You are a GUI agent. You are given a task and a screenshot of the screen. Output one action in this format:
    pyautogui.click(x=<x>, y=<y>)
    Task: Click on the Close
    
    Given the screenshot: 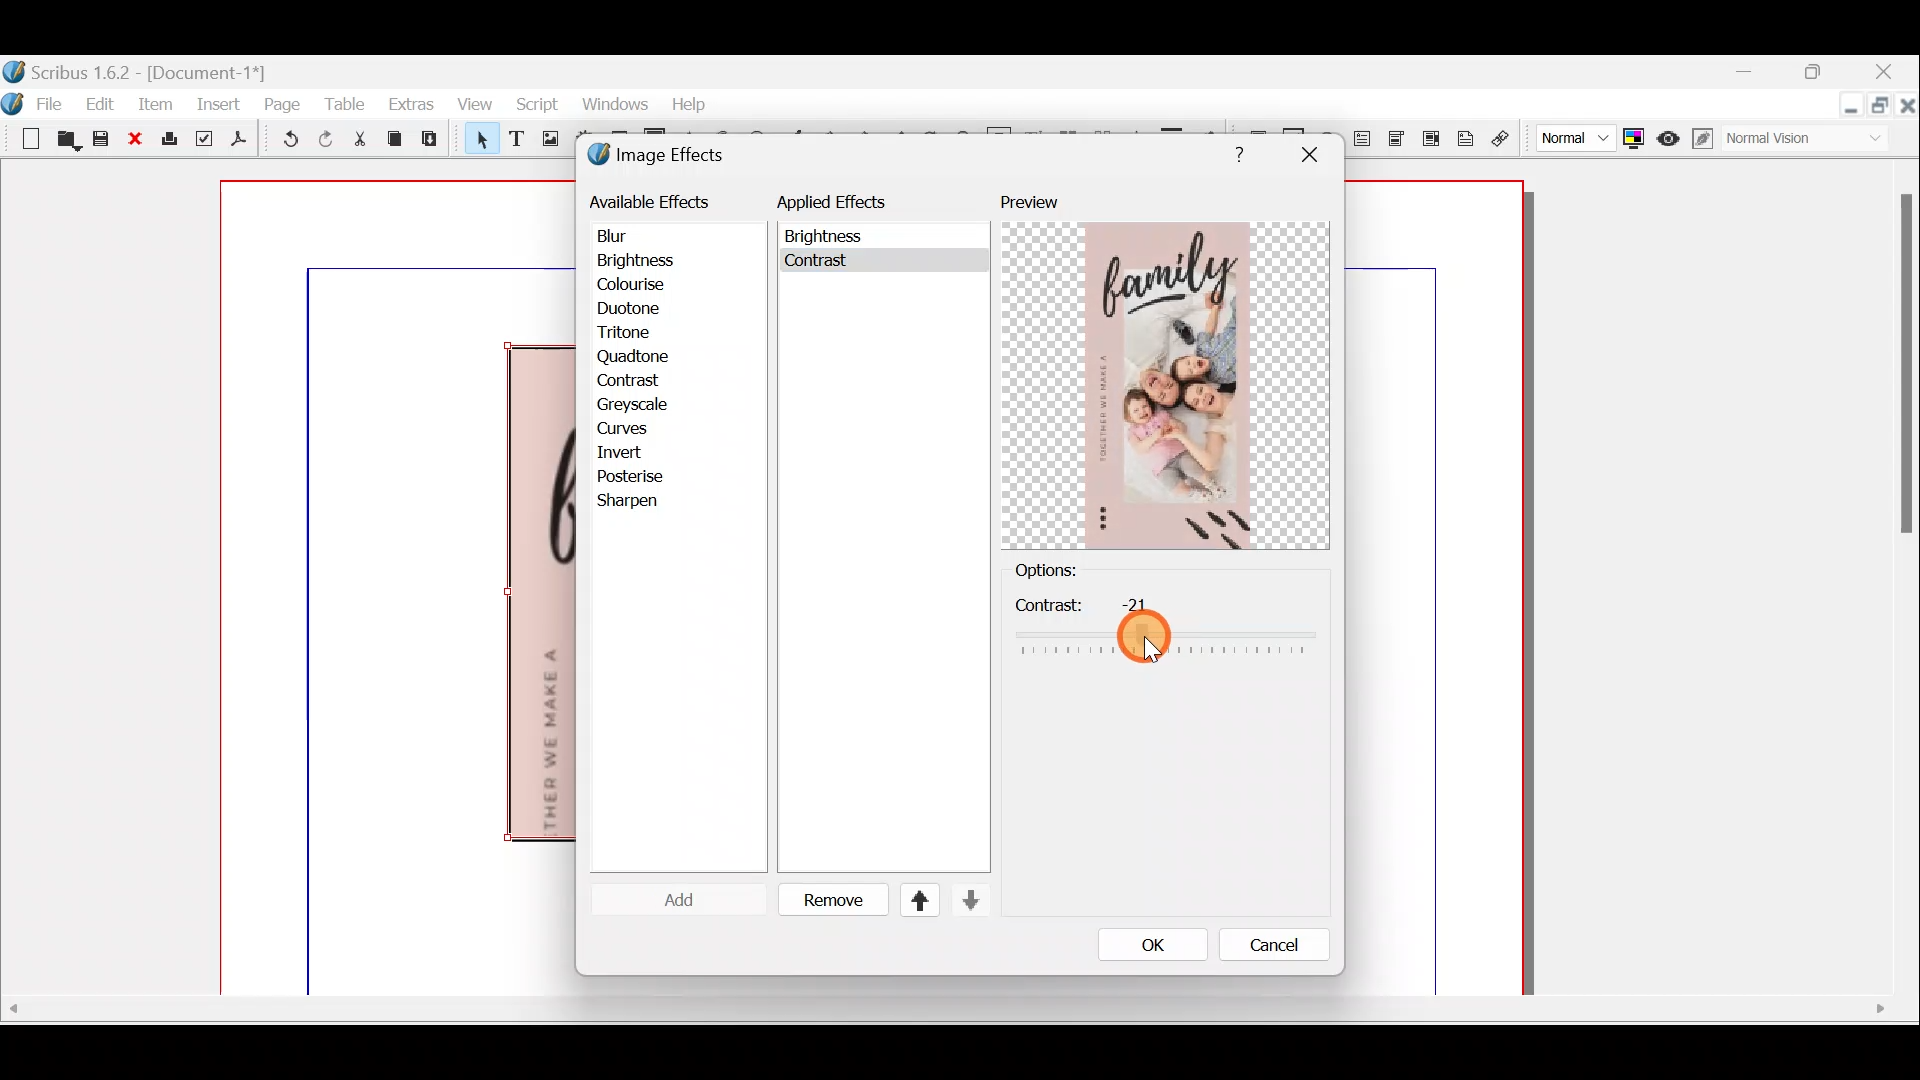 What is the action you would take?
    pyautogui.click(x=136, y=140)
    